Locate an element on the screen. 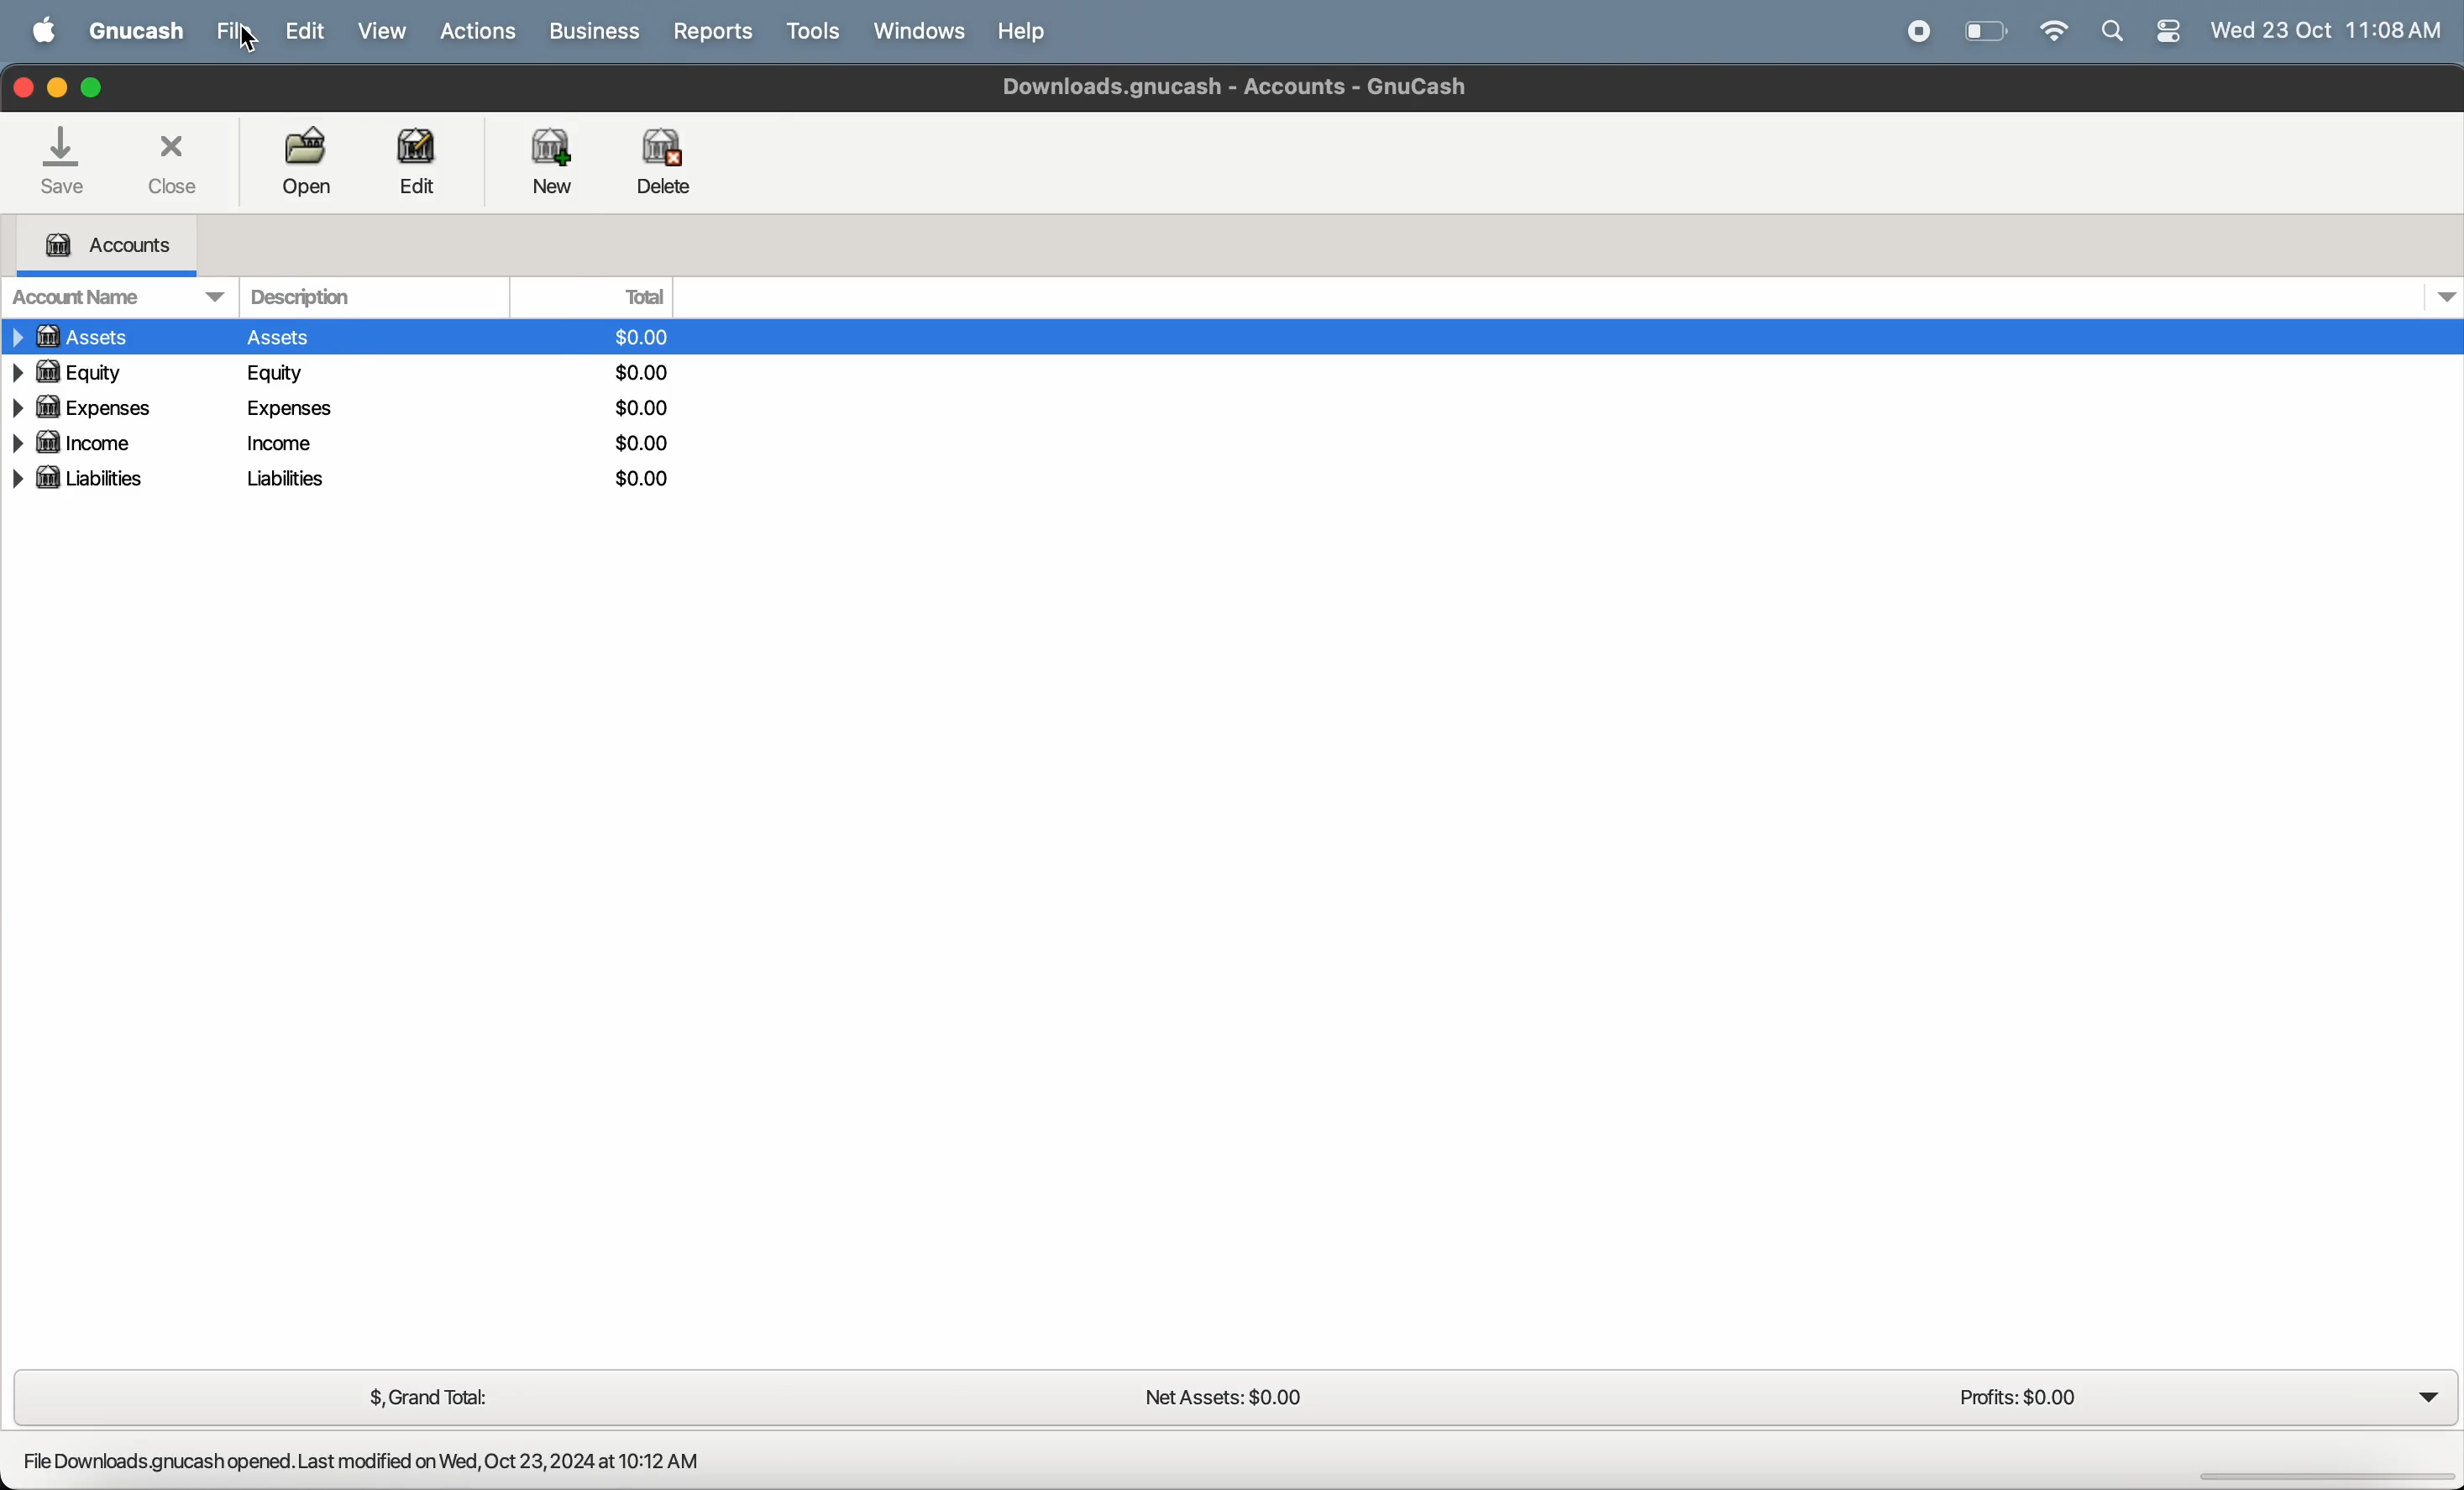 This screenshot has width=2464, height=1490. dollars is located at coordinates (640, 375).